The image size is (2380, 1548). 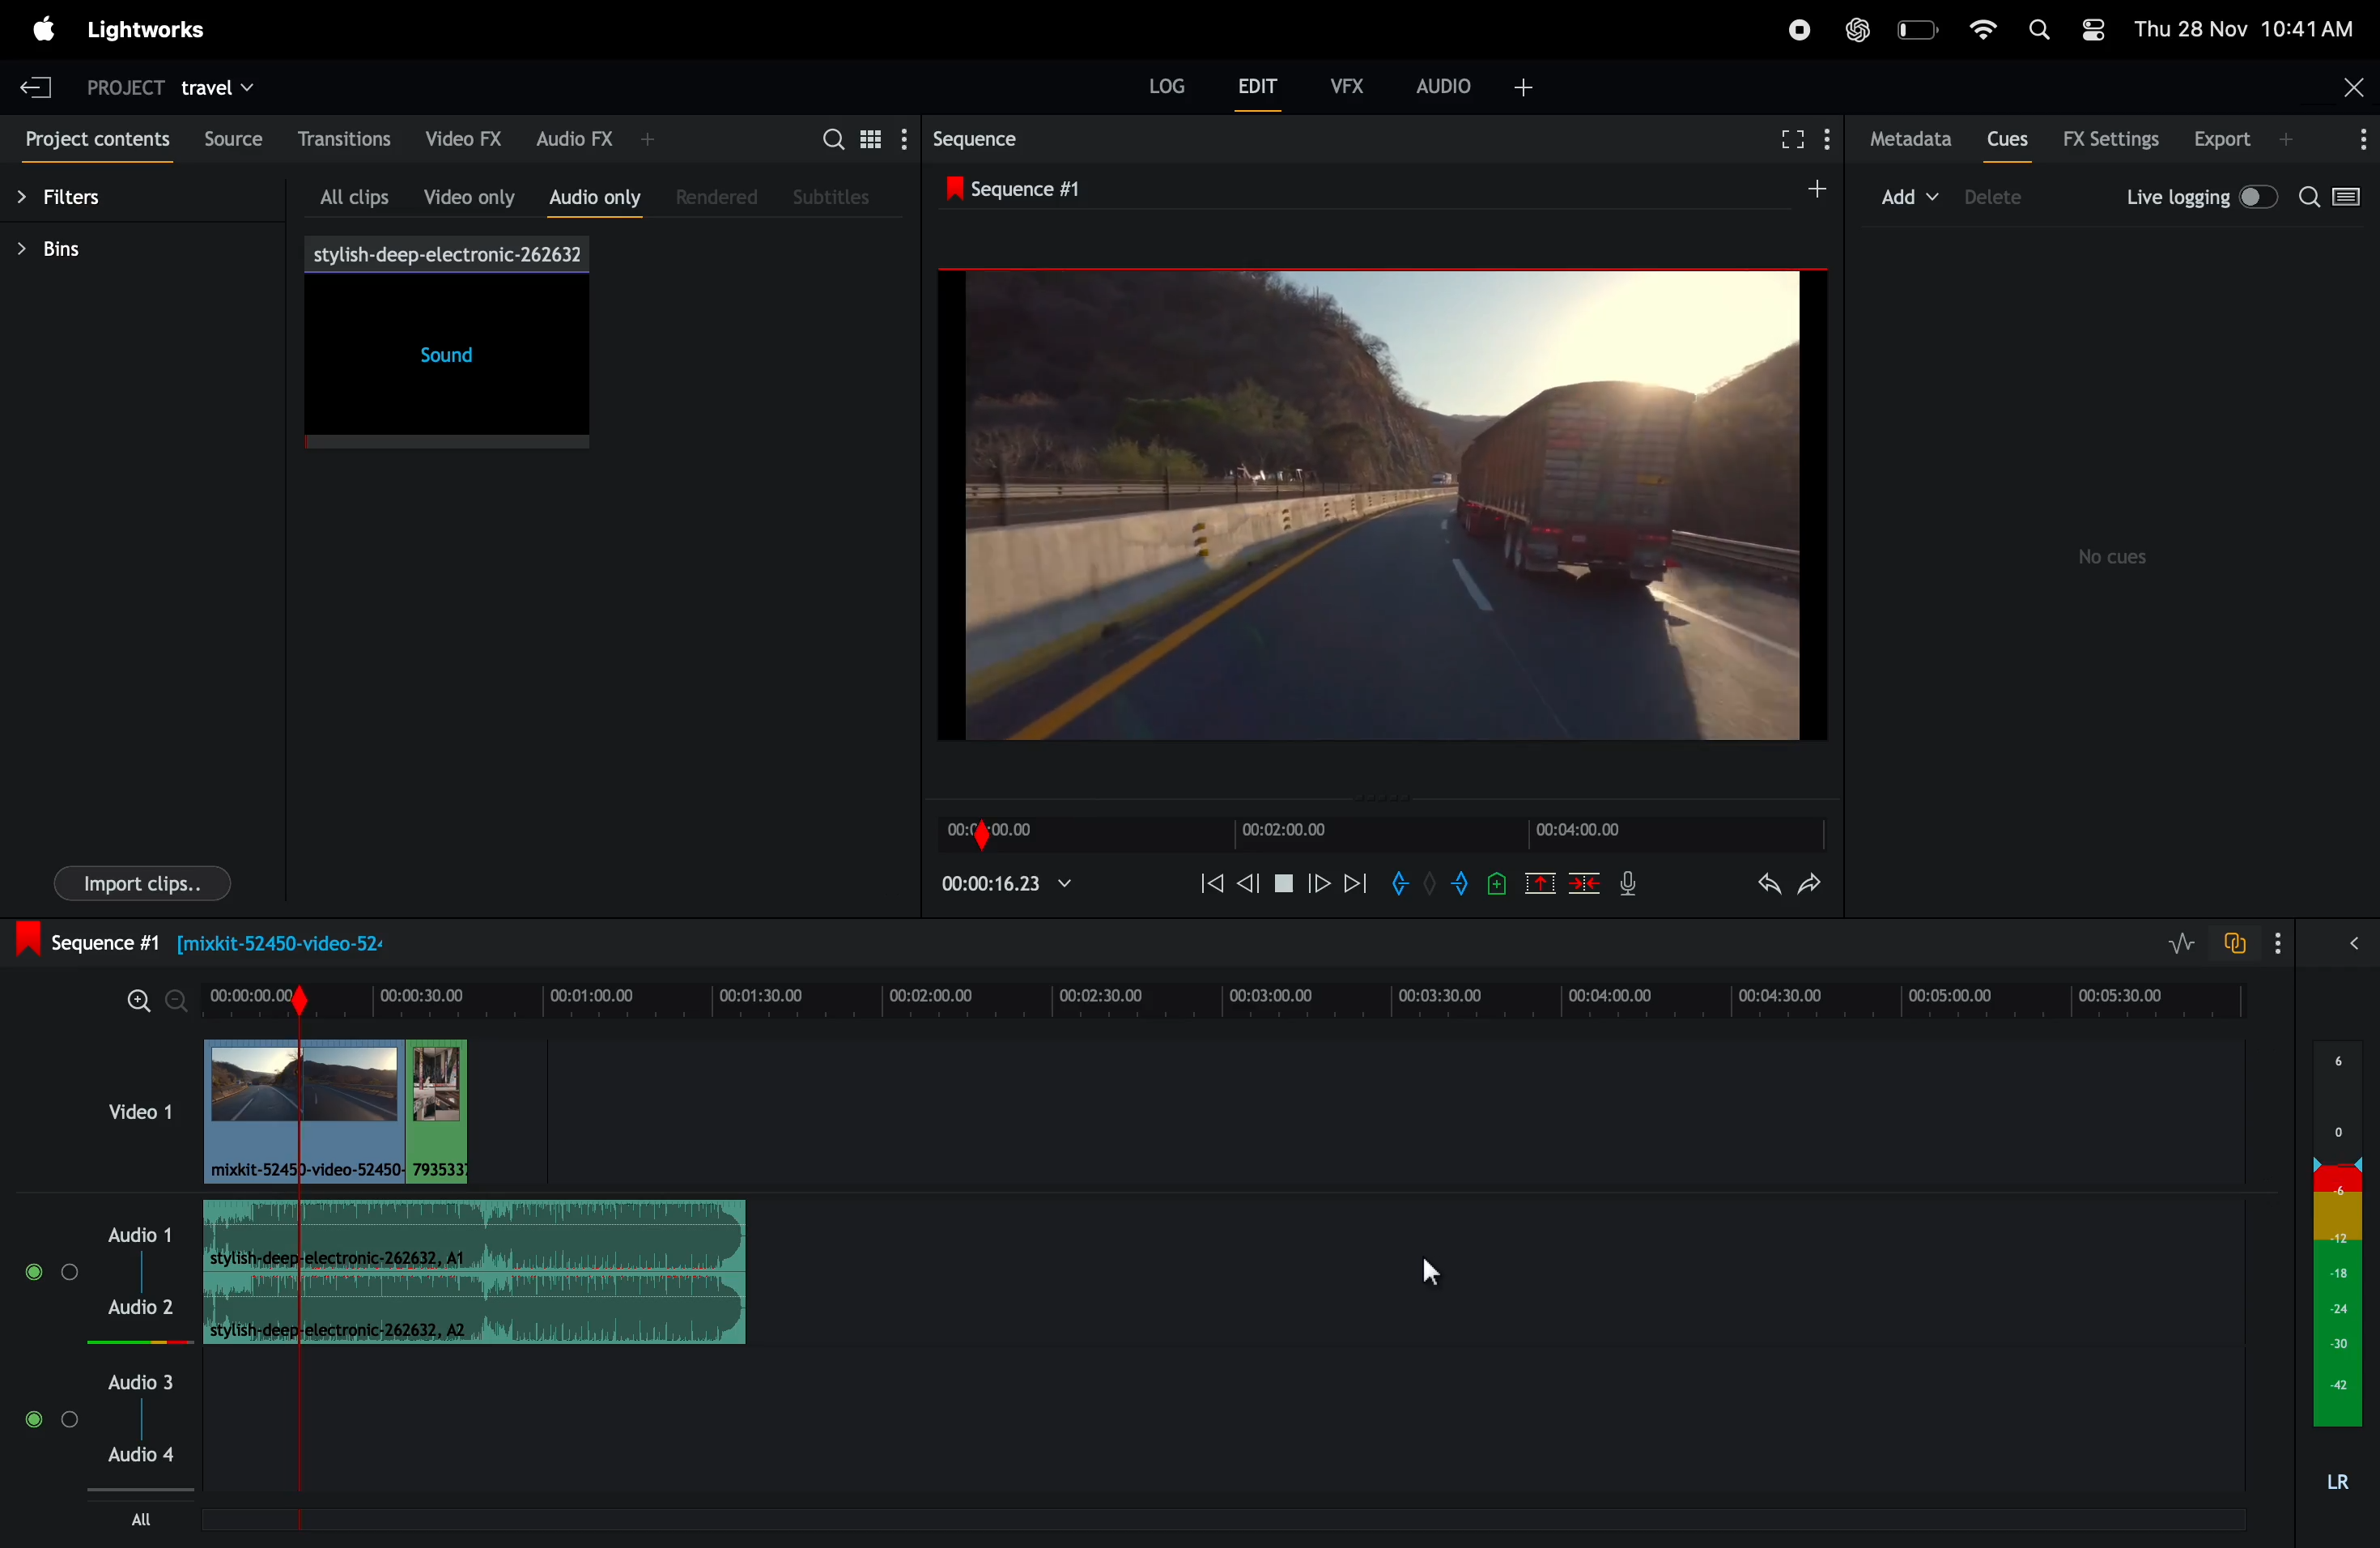 I want to click on edit, so click(x=1263, y=85).